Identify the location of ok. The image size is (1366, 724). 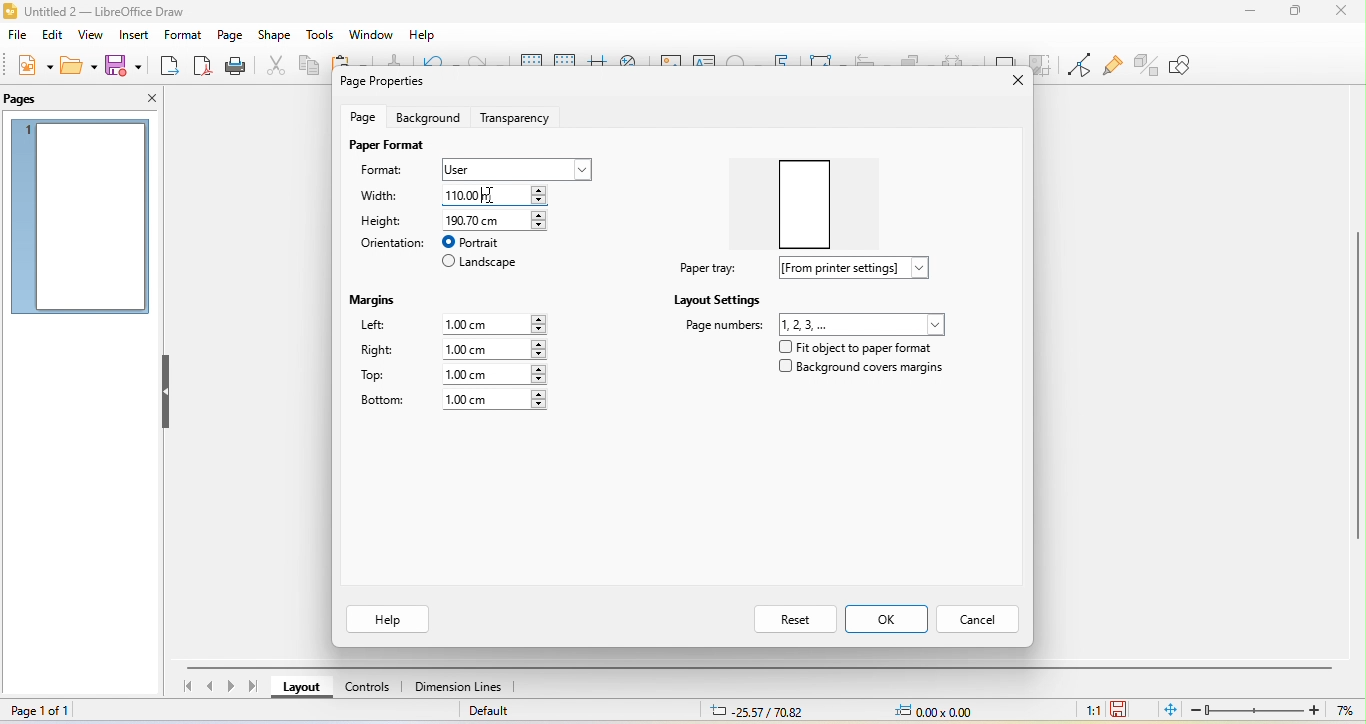
(888, 619).